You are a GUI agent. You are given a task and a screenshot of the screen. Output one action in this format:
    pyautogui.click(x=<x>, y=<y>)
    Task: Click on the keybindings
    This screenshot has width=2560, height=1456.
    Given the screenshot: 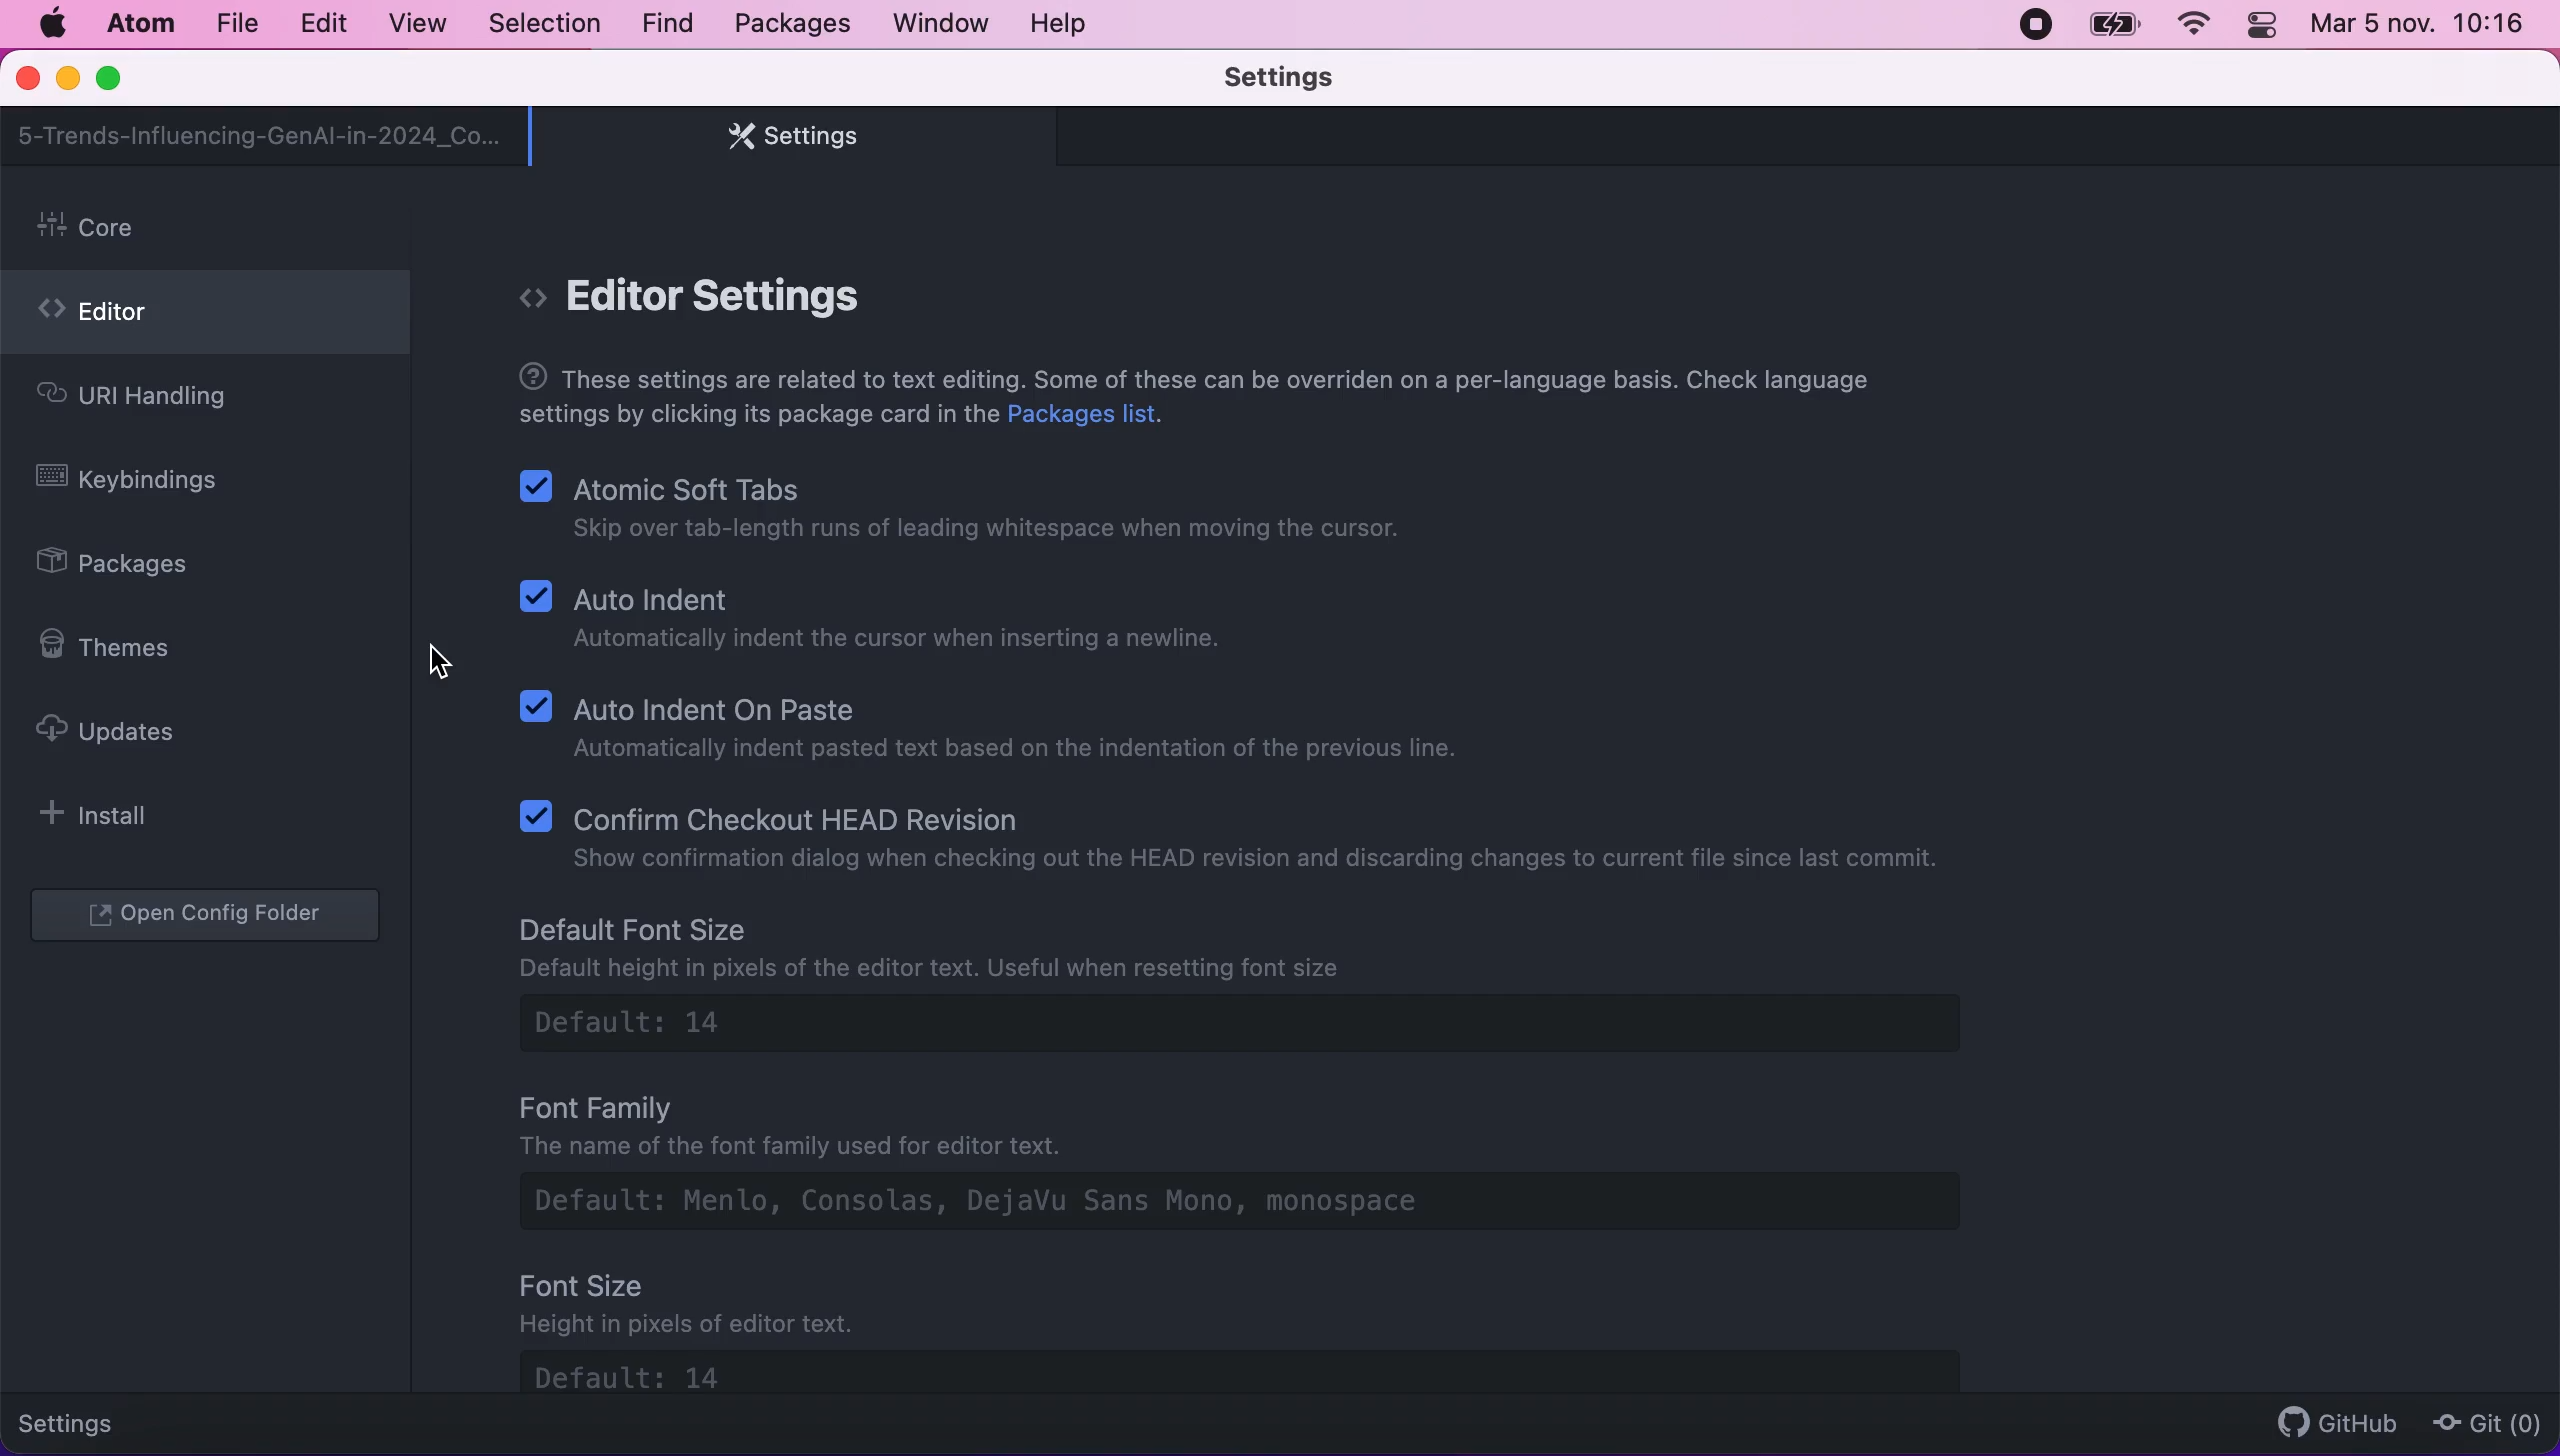 What is the action you would take?
    pyautogui.click(x=142, y=483)
    